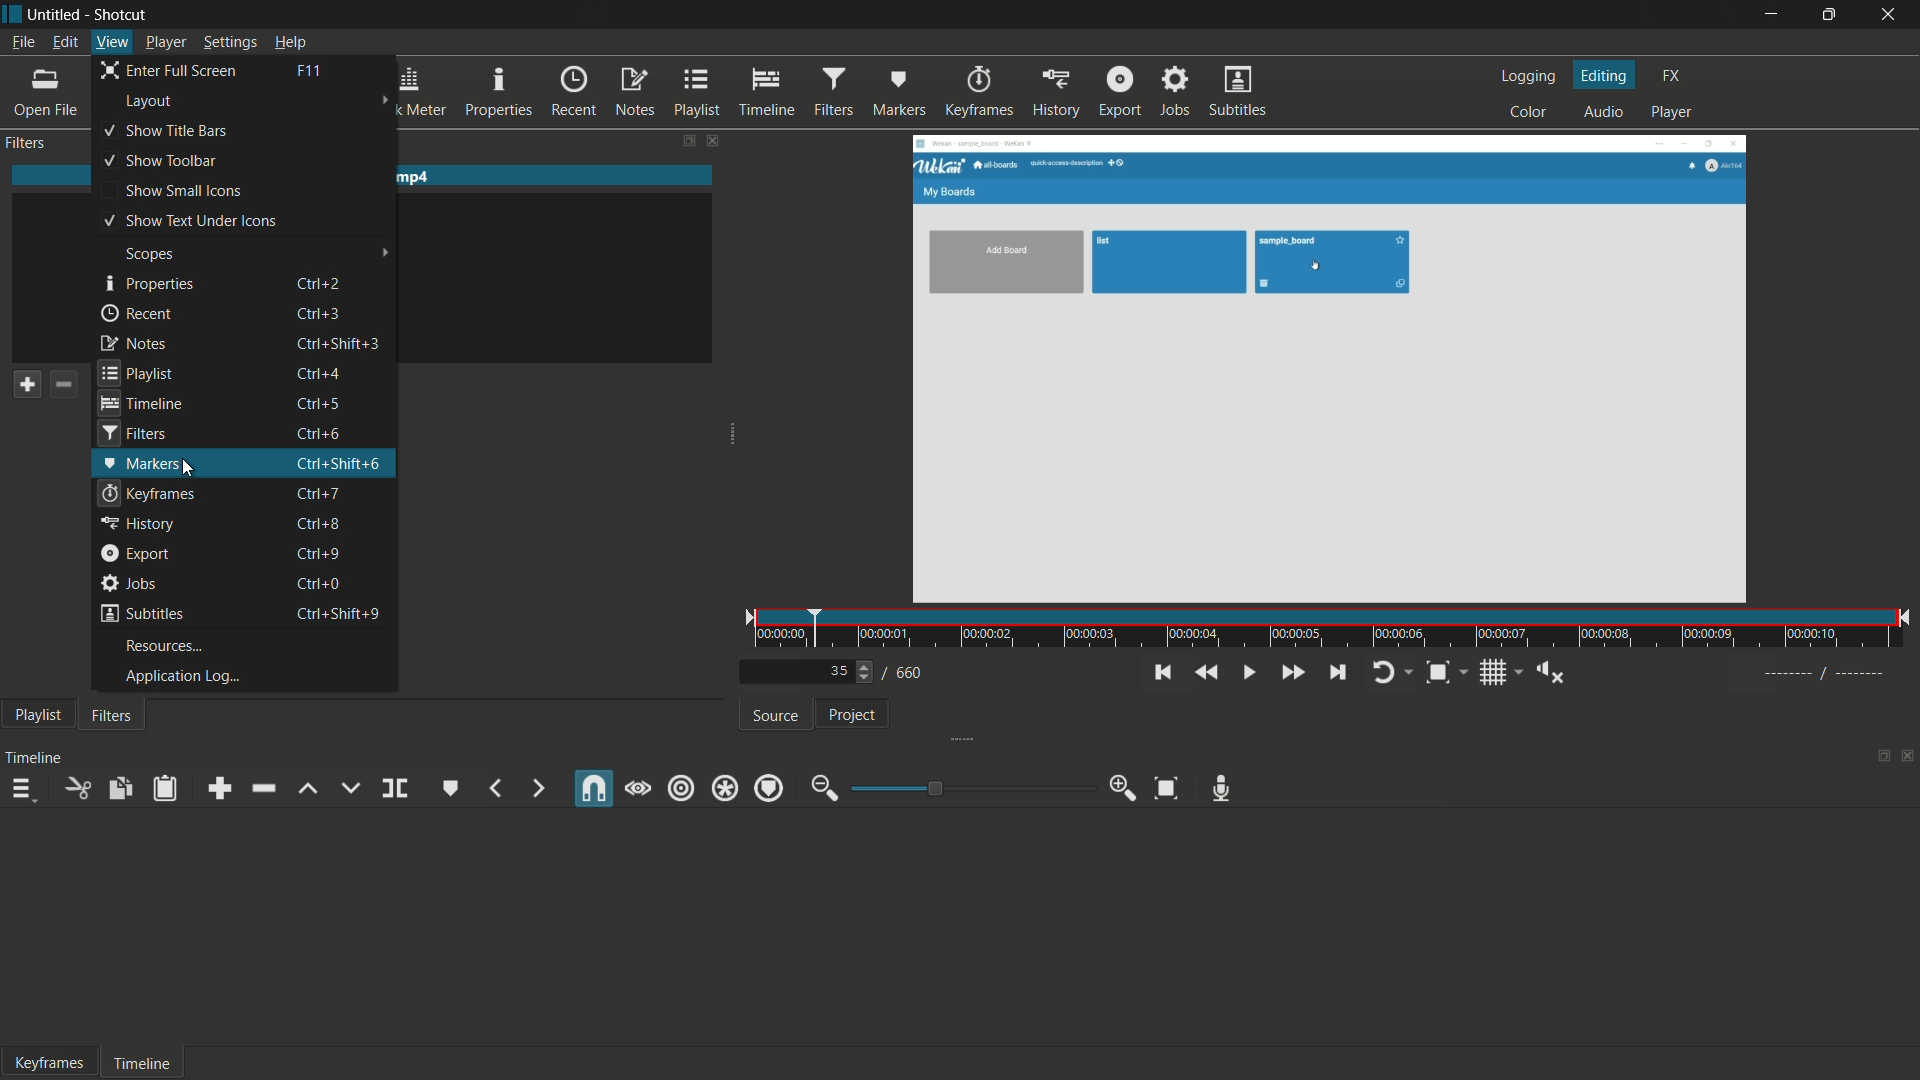 The width and height of the screenshot is (1920, 1080). I want to click on close timeline, so click(1908, 755).